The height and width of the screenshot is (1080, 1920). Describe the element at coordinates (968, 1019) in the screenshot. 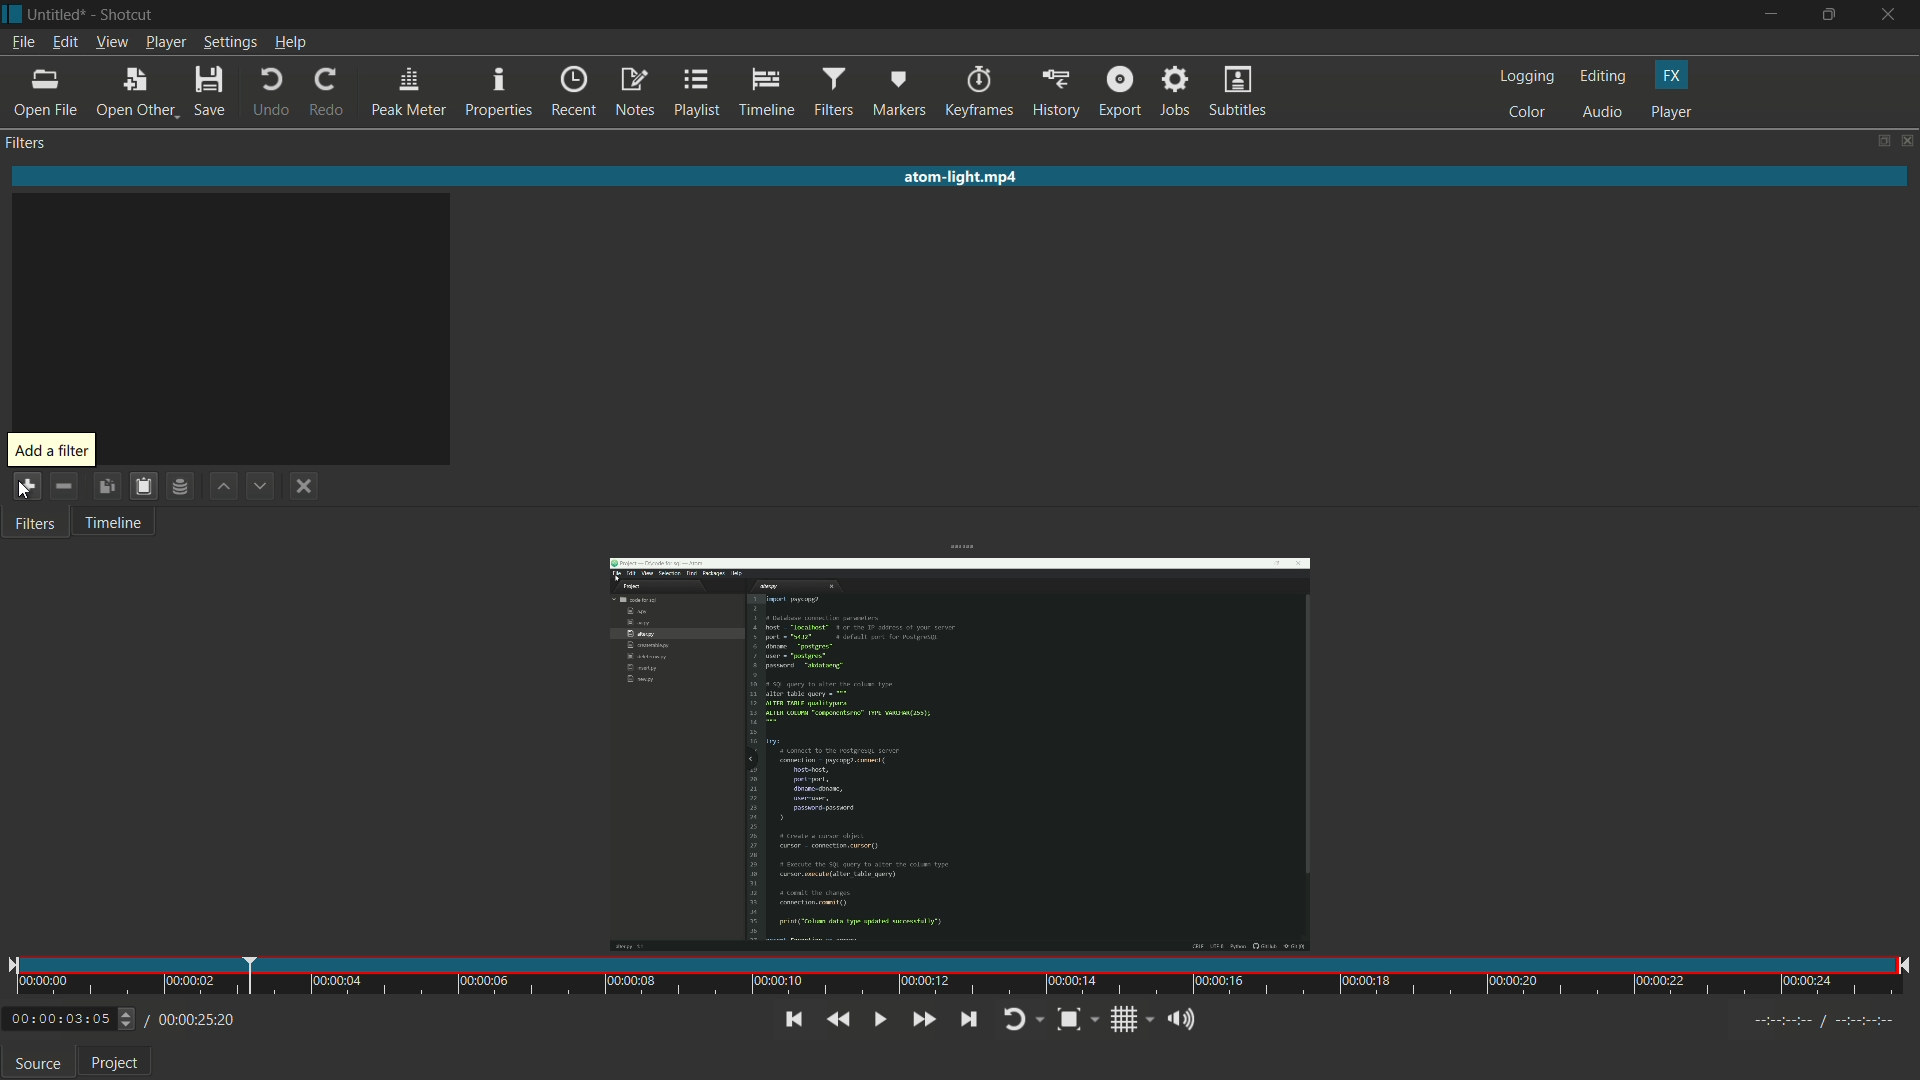

I see `skip to the next point` at that location.